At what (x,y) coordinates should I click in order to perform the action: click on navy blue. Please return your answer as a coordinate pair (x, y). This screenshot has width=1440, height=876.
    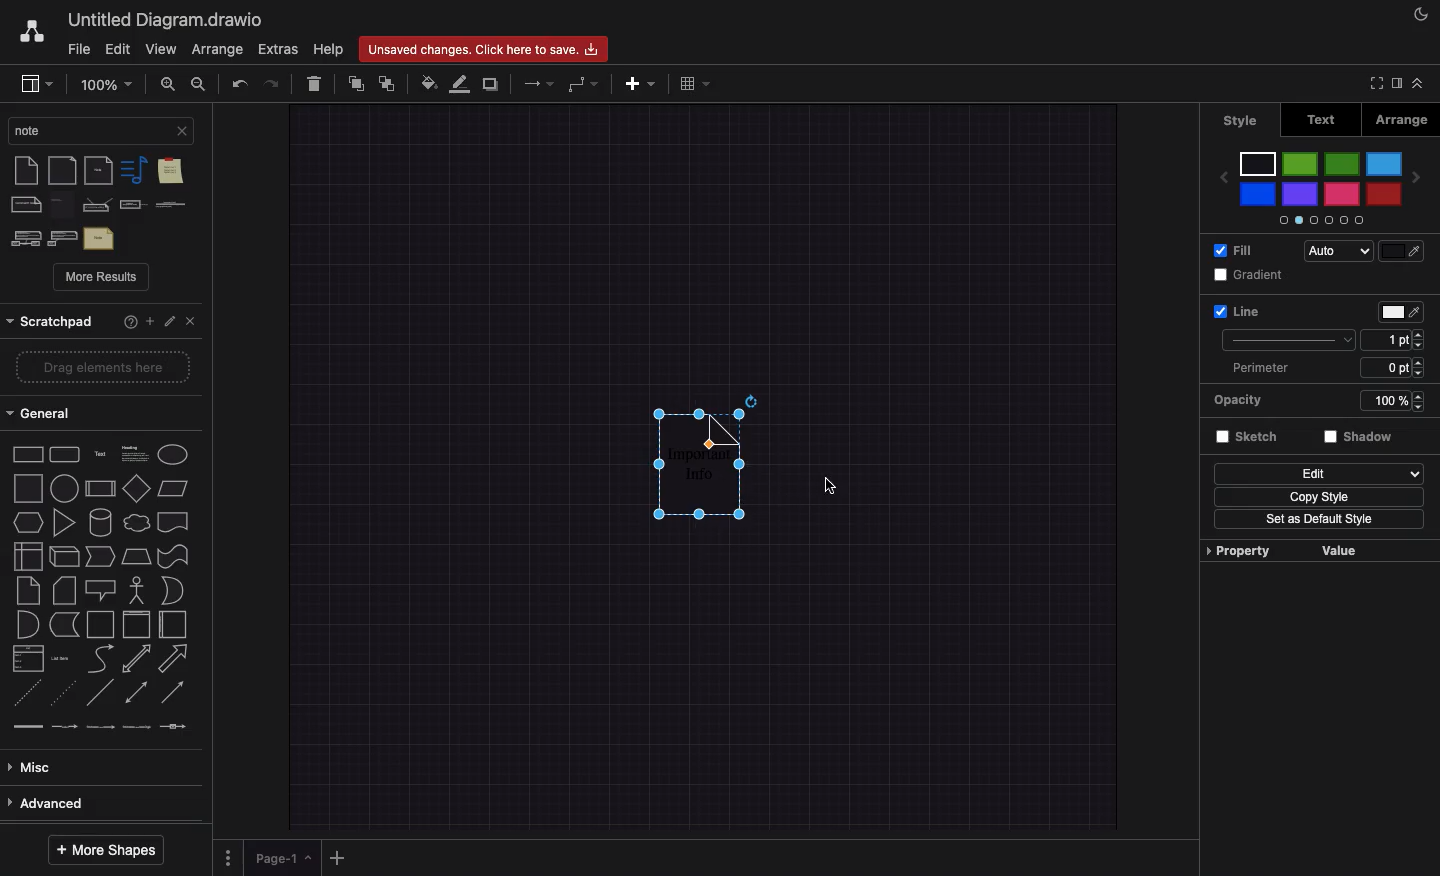
    Looking at the image, I should click on (1259, 195).